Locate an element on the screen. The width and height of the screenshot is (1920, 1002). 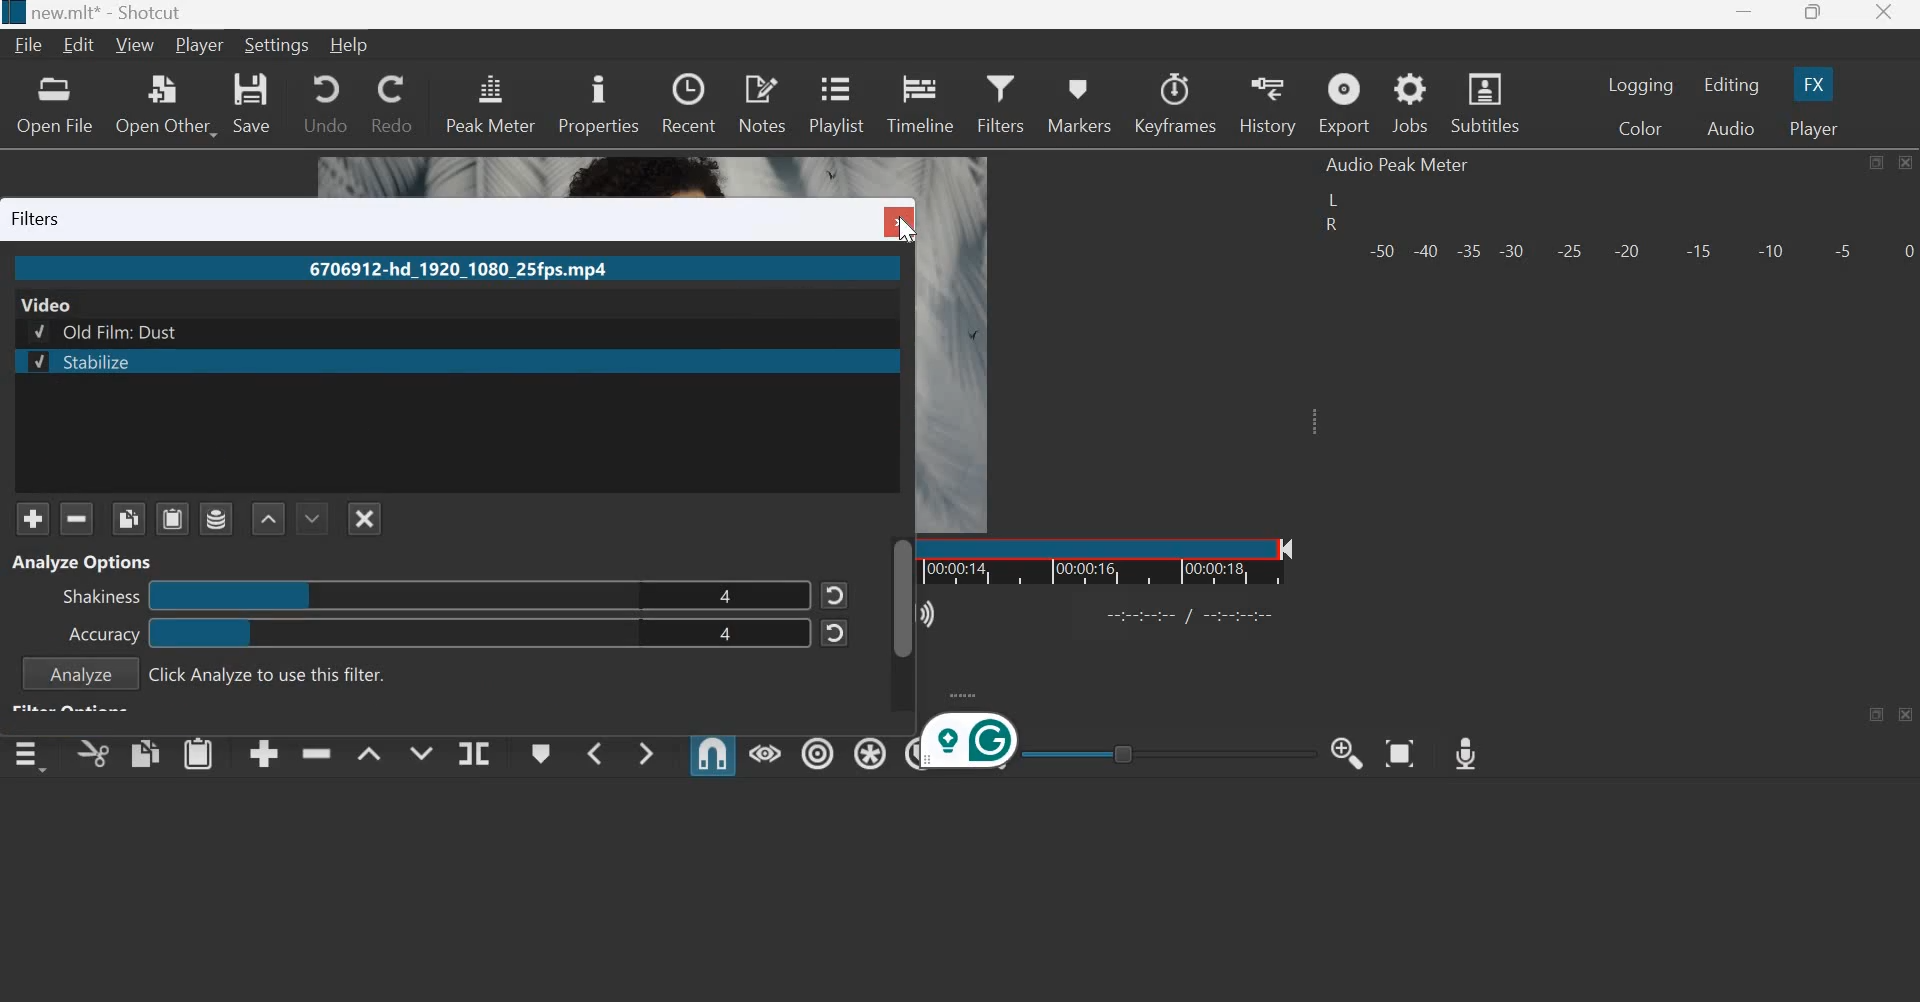
Stabilize is located at coordinates (80, 363).